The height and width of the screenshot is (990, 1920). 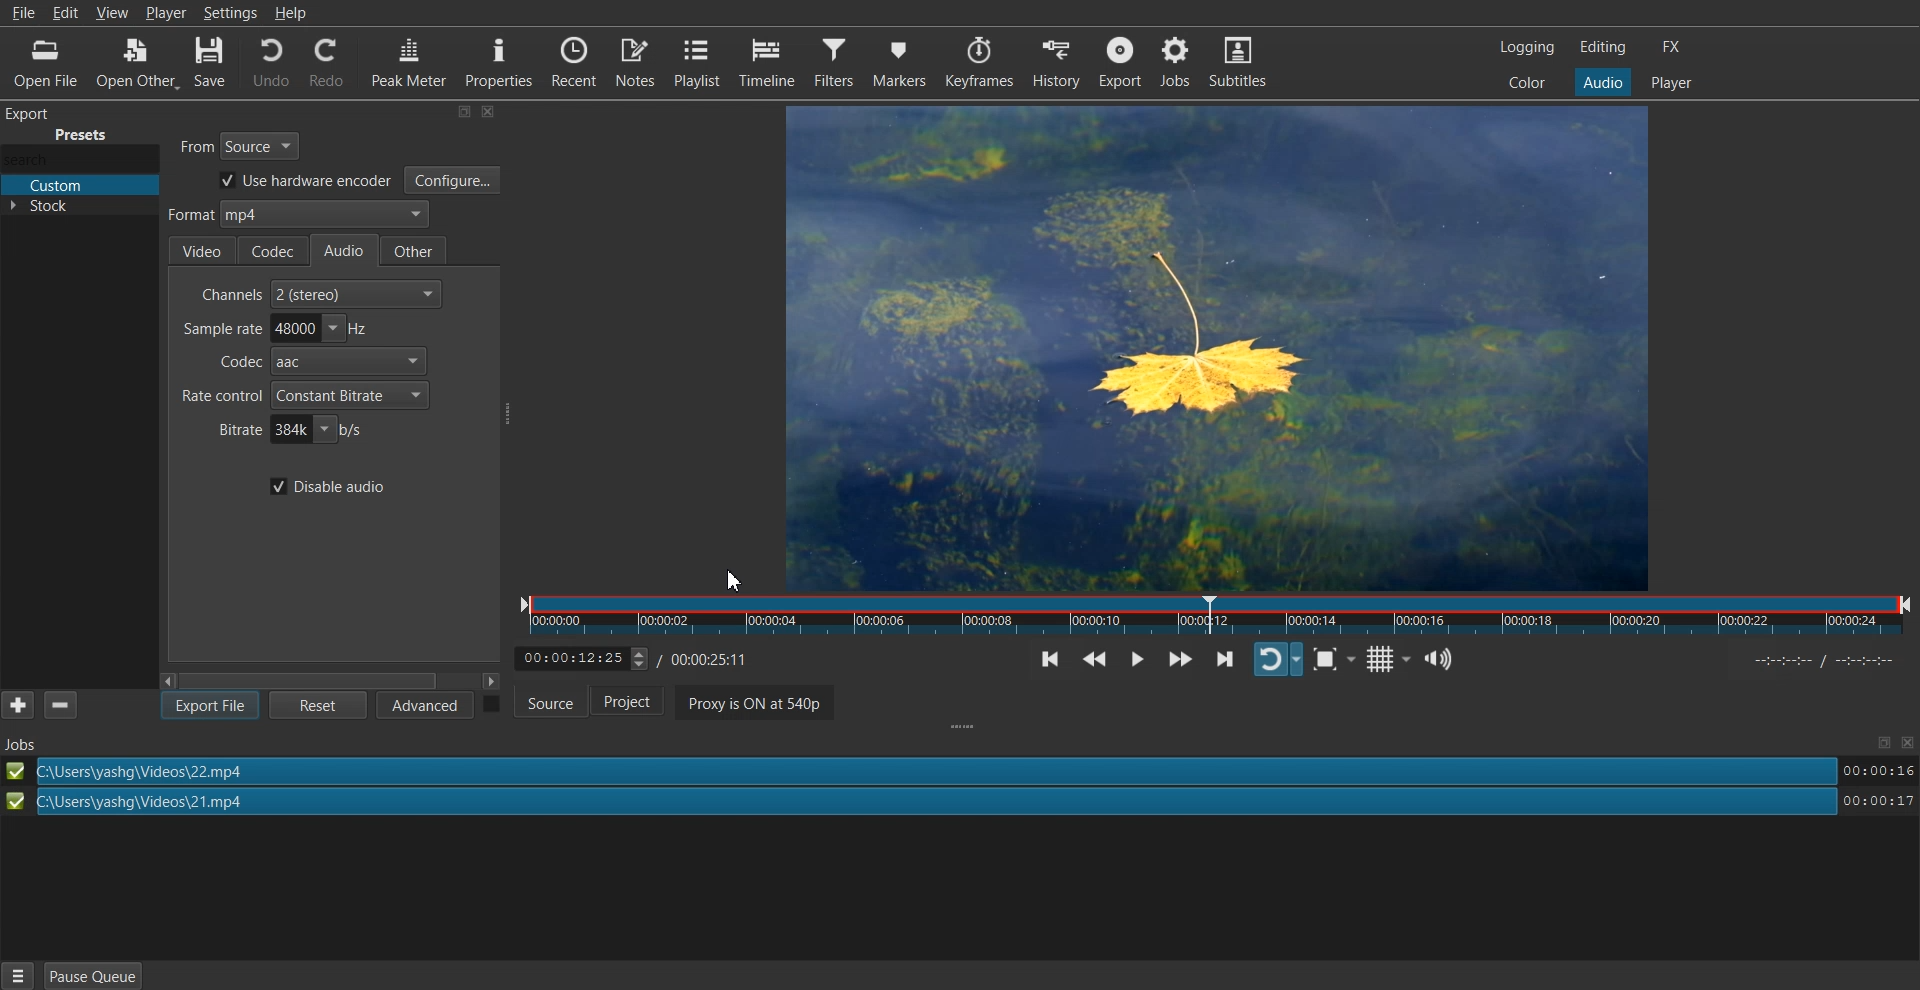 I want to click on Drag handle, so click(x=509, y=549).